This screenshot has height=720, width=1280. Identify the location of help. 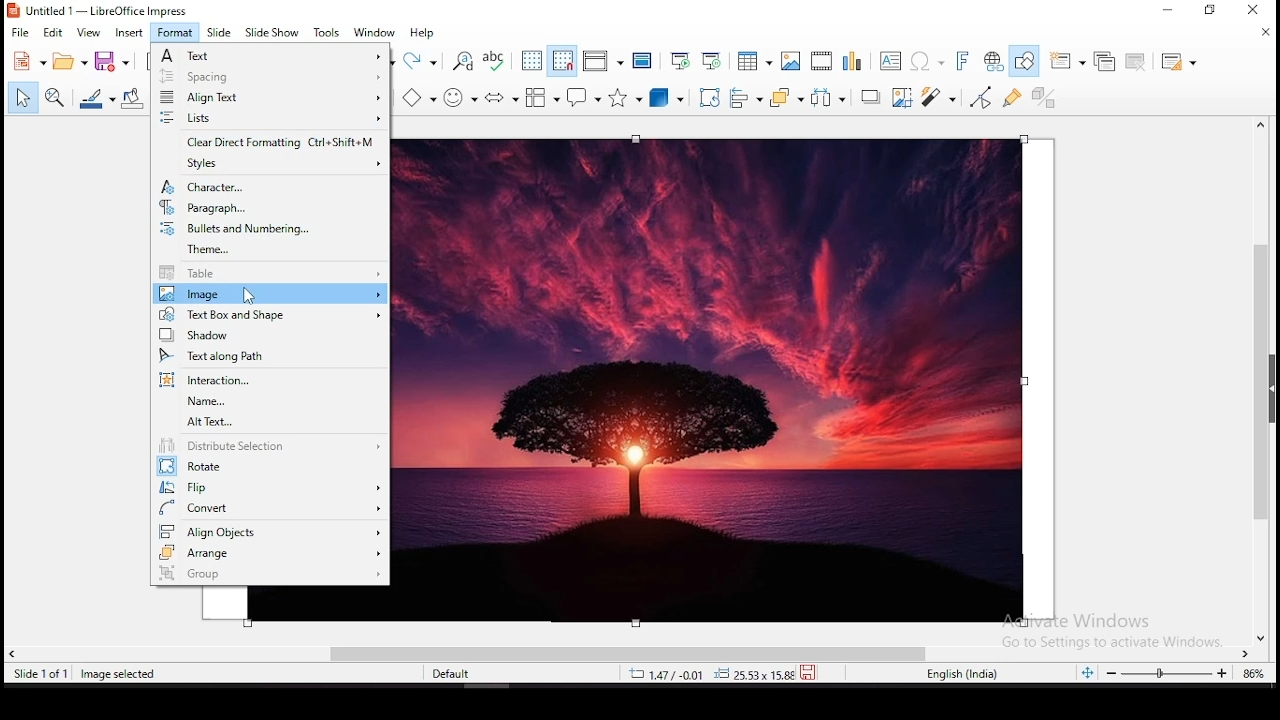
(425, 34).